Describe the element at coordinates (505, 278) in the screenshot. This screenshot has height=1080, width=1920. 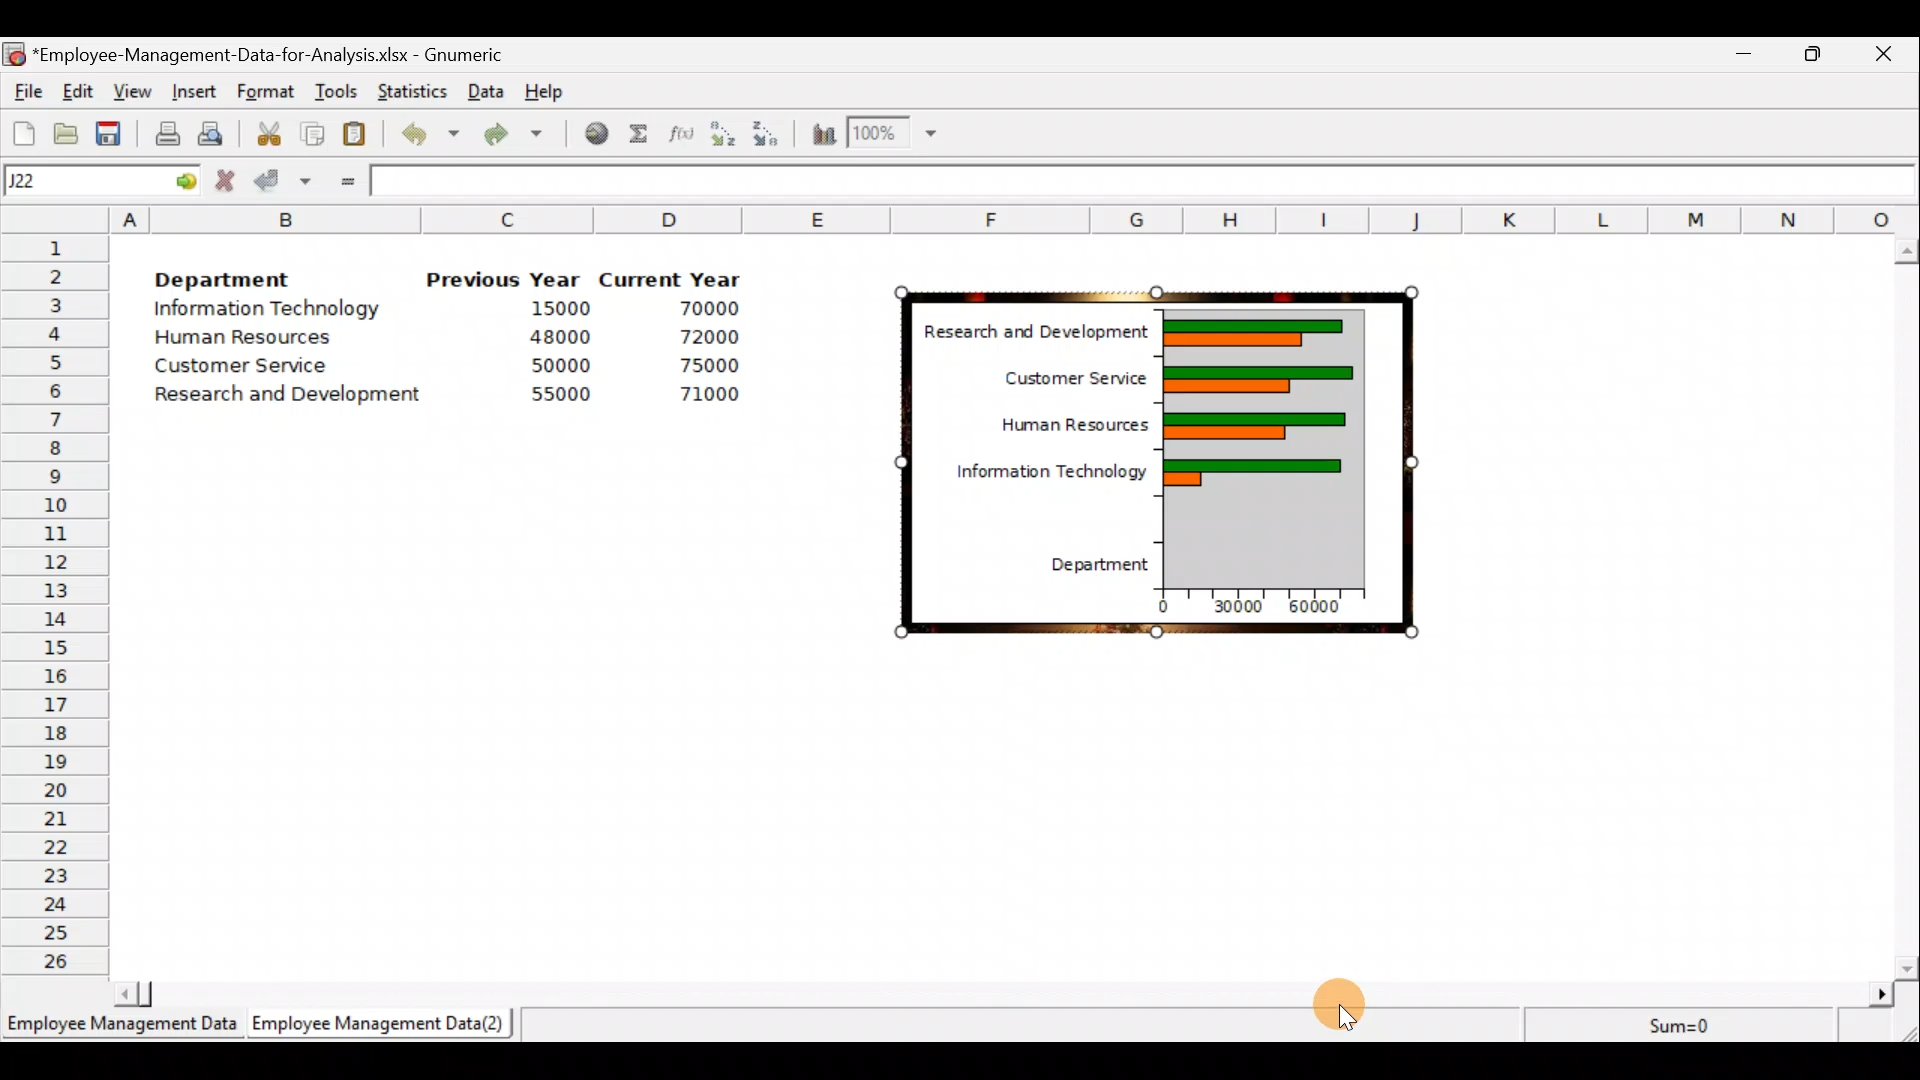
I see `Previous Year` at that location.